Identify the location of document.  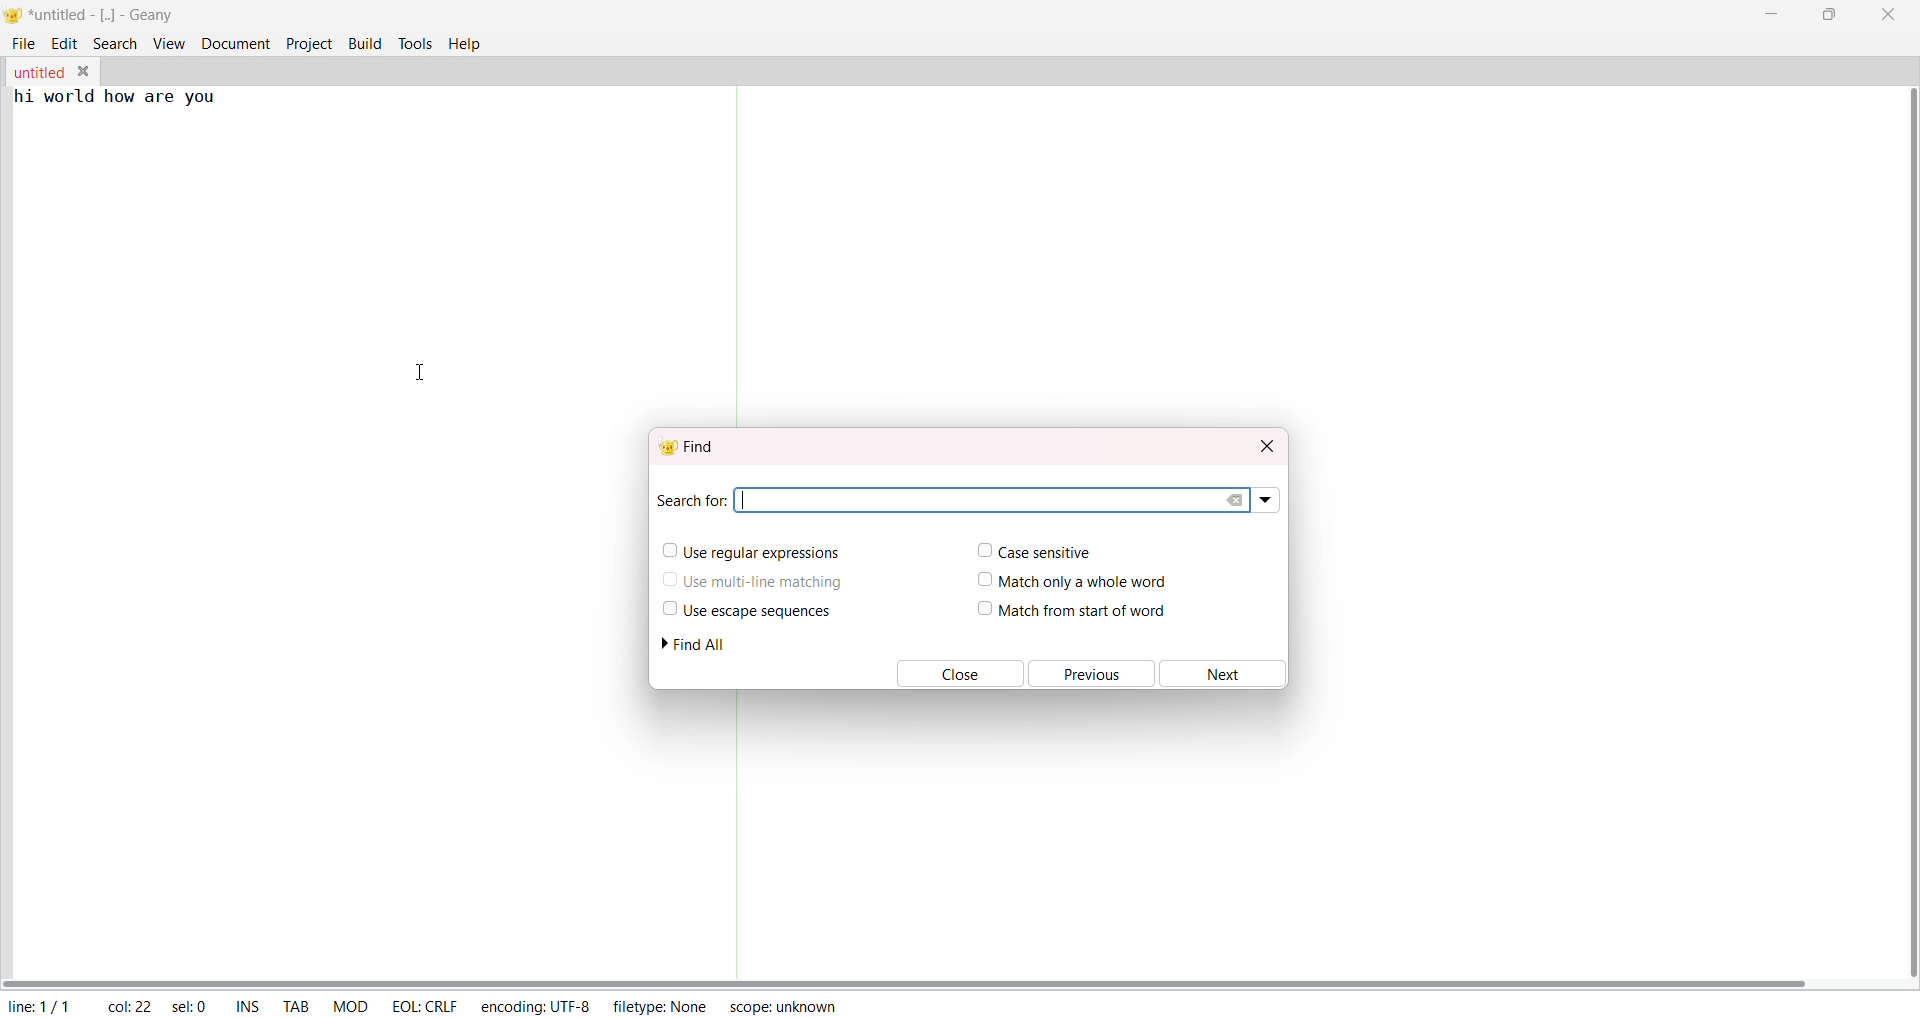
(233, 43).